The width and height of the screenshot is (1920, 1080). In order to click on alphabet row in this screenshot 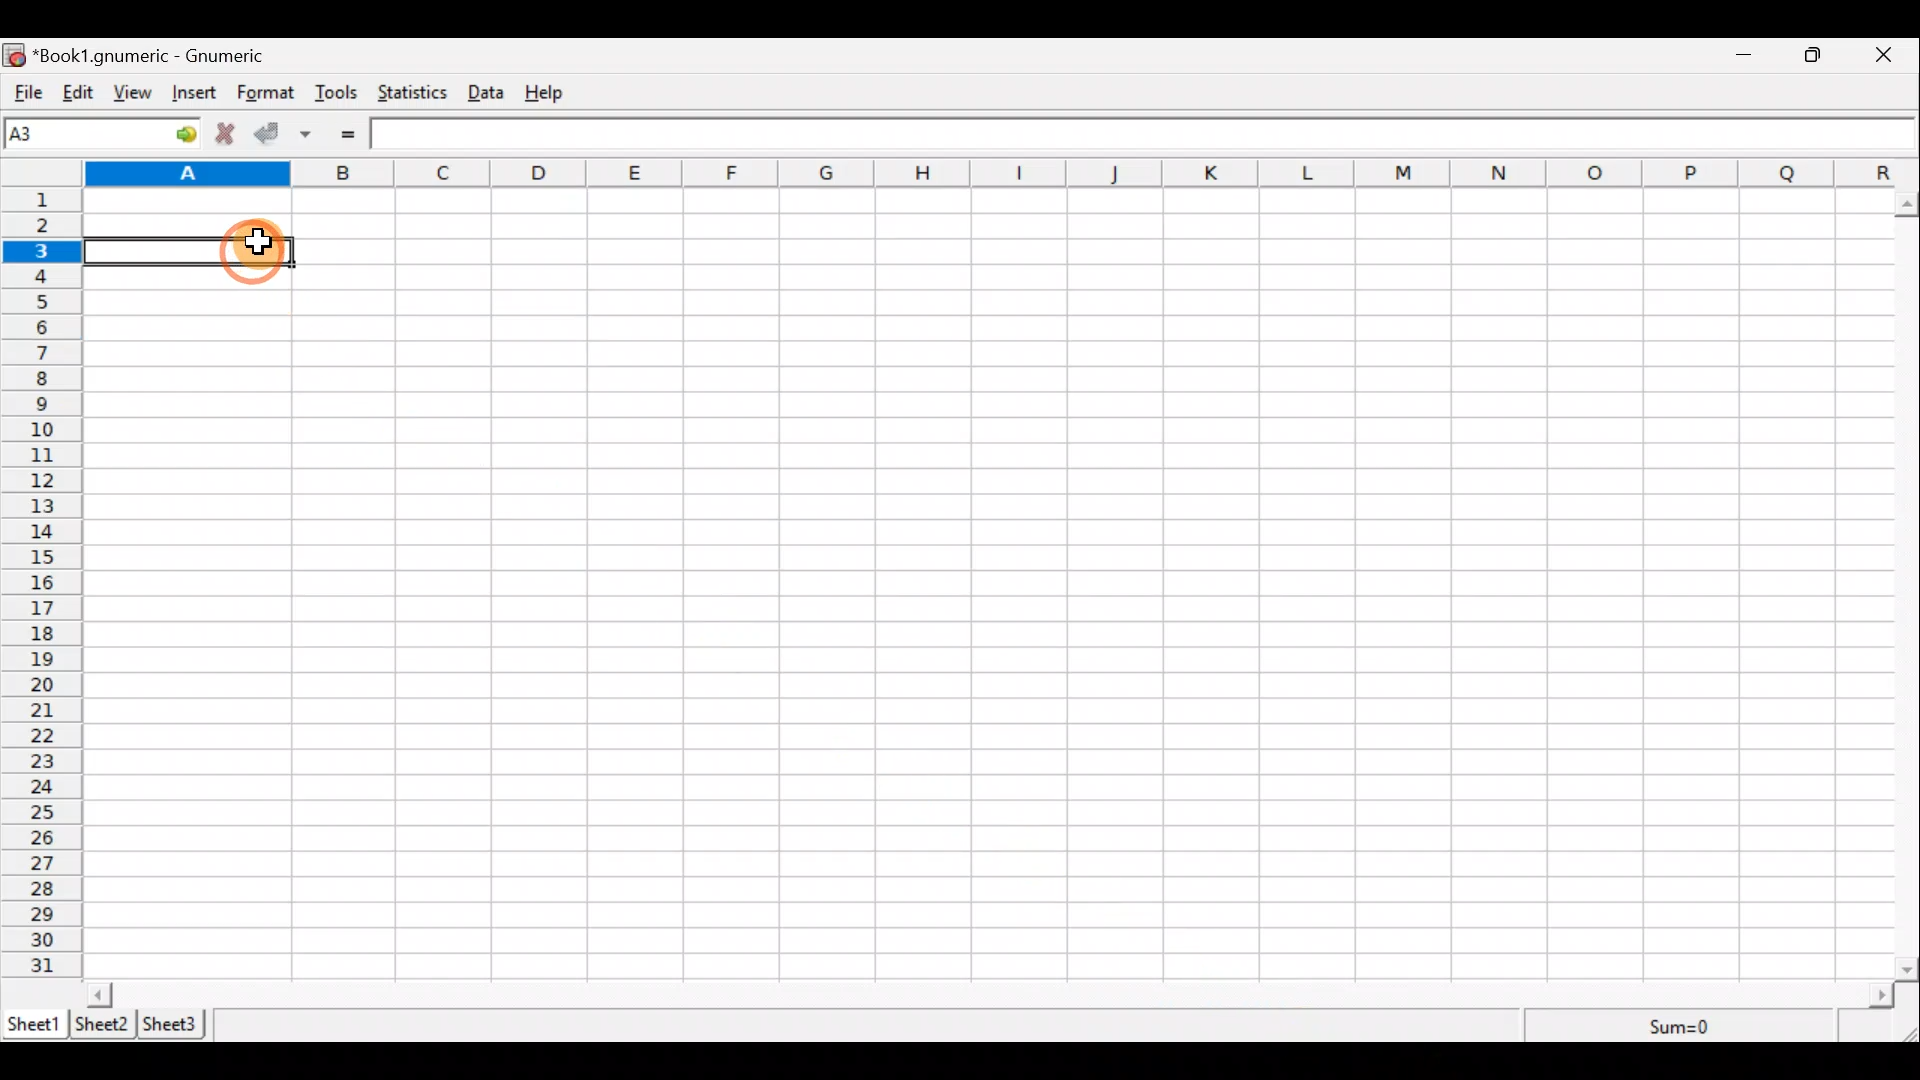, I will do `click(972, 174)`.